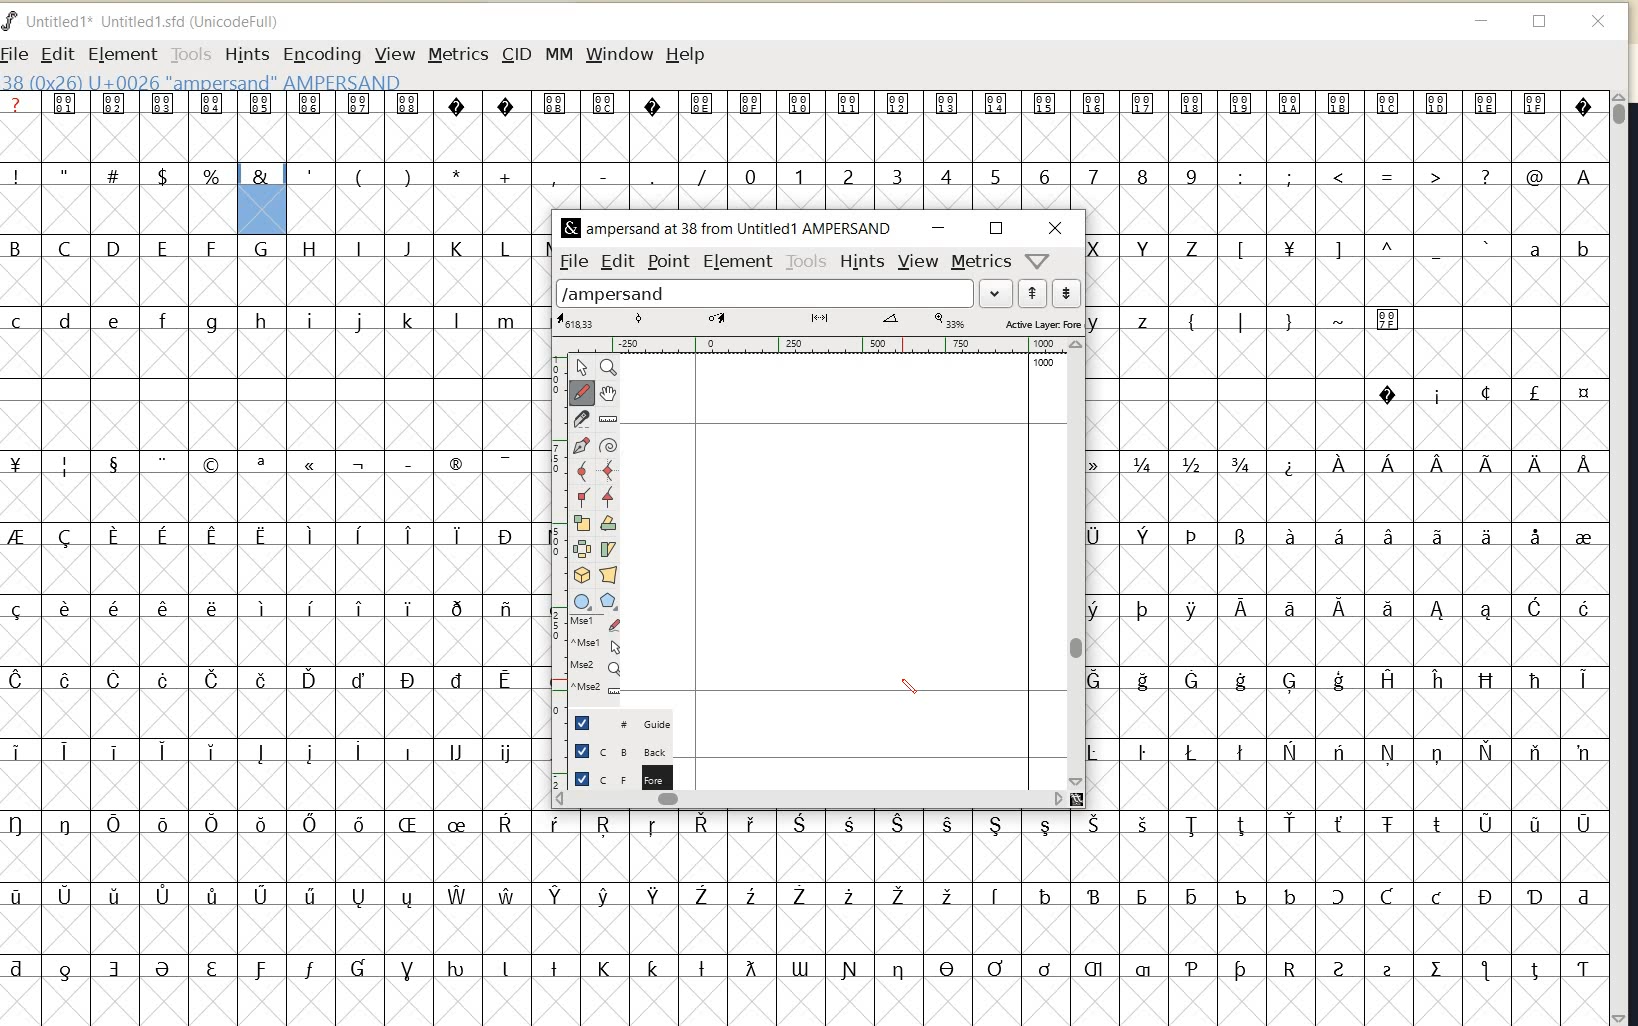 This screenshot has height=1026, width=1638. Describe the element at coordinates (609, 523) in the screenshot. I see `rotate the selection` at that location.